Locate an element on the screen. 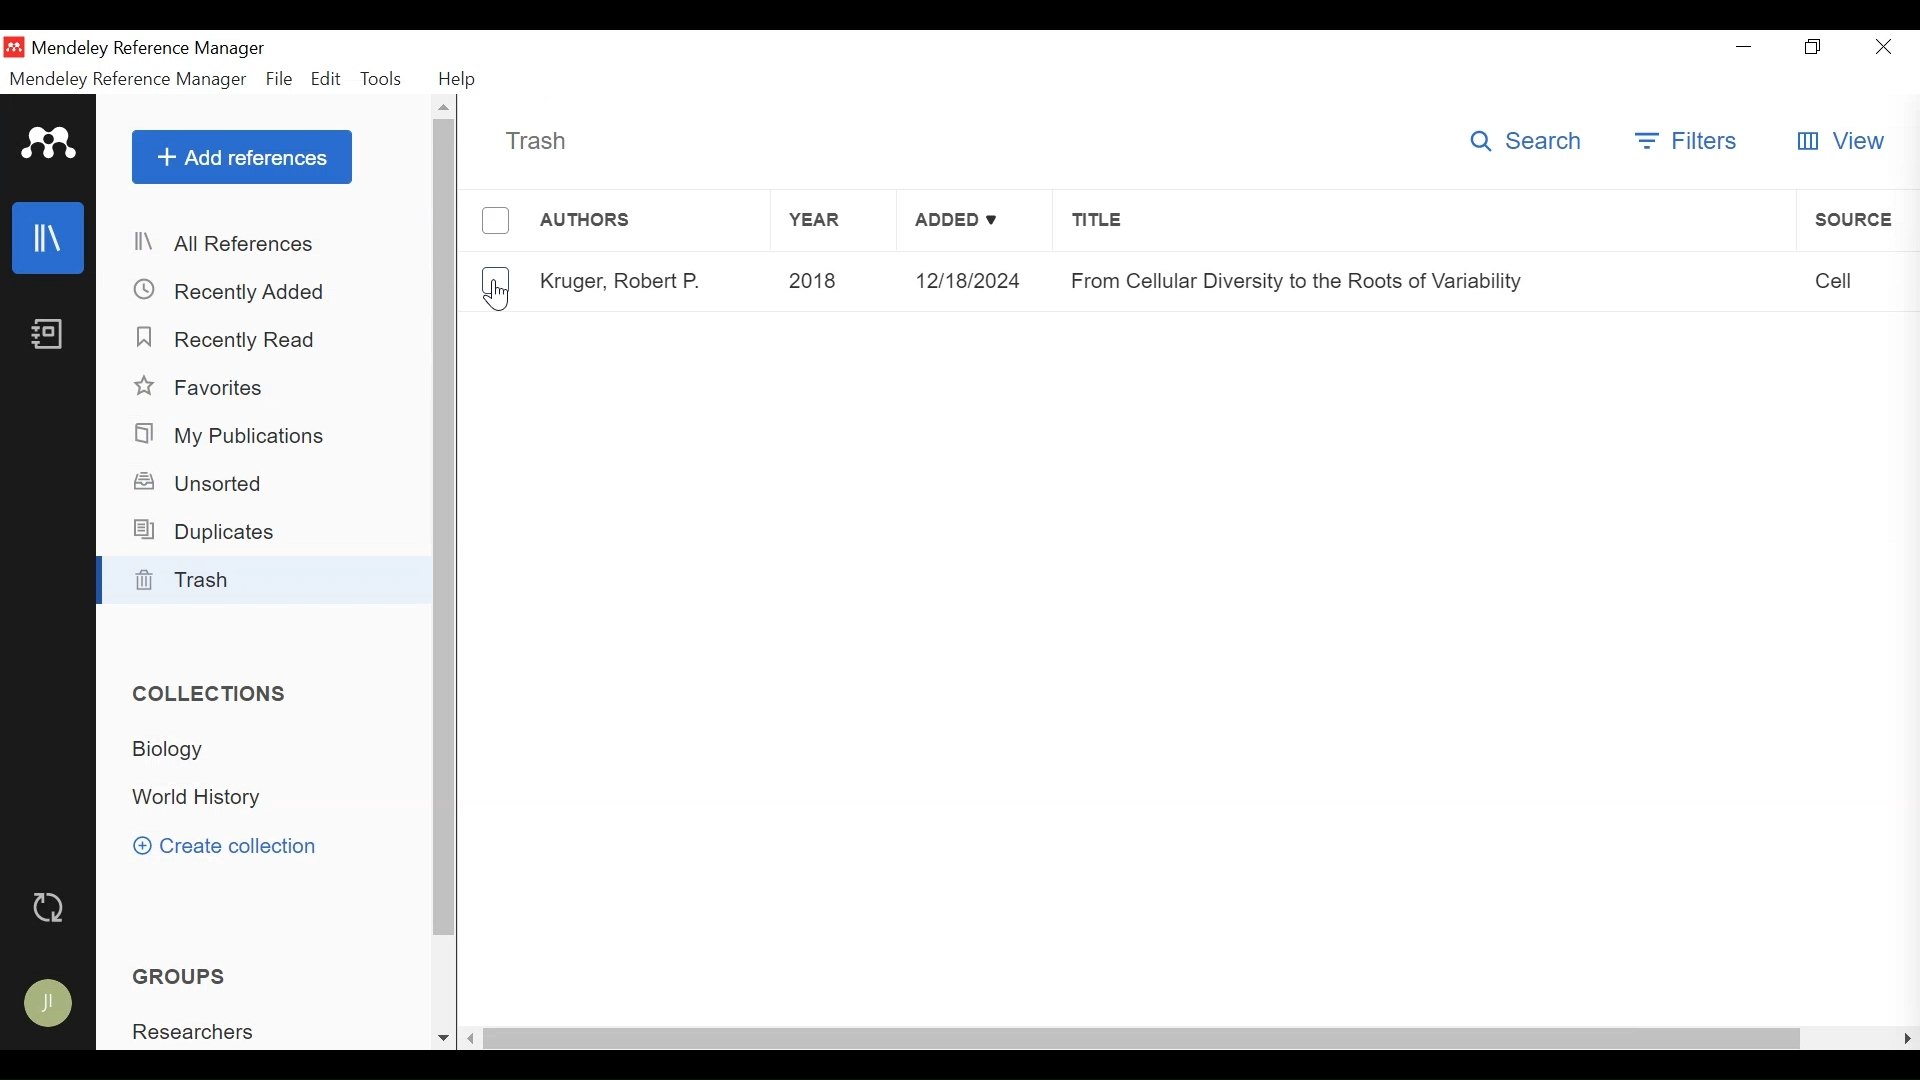 The image size is (1920, 1080). Scroll Right is located at coordinates (1903, 1038).